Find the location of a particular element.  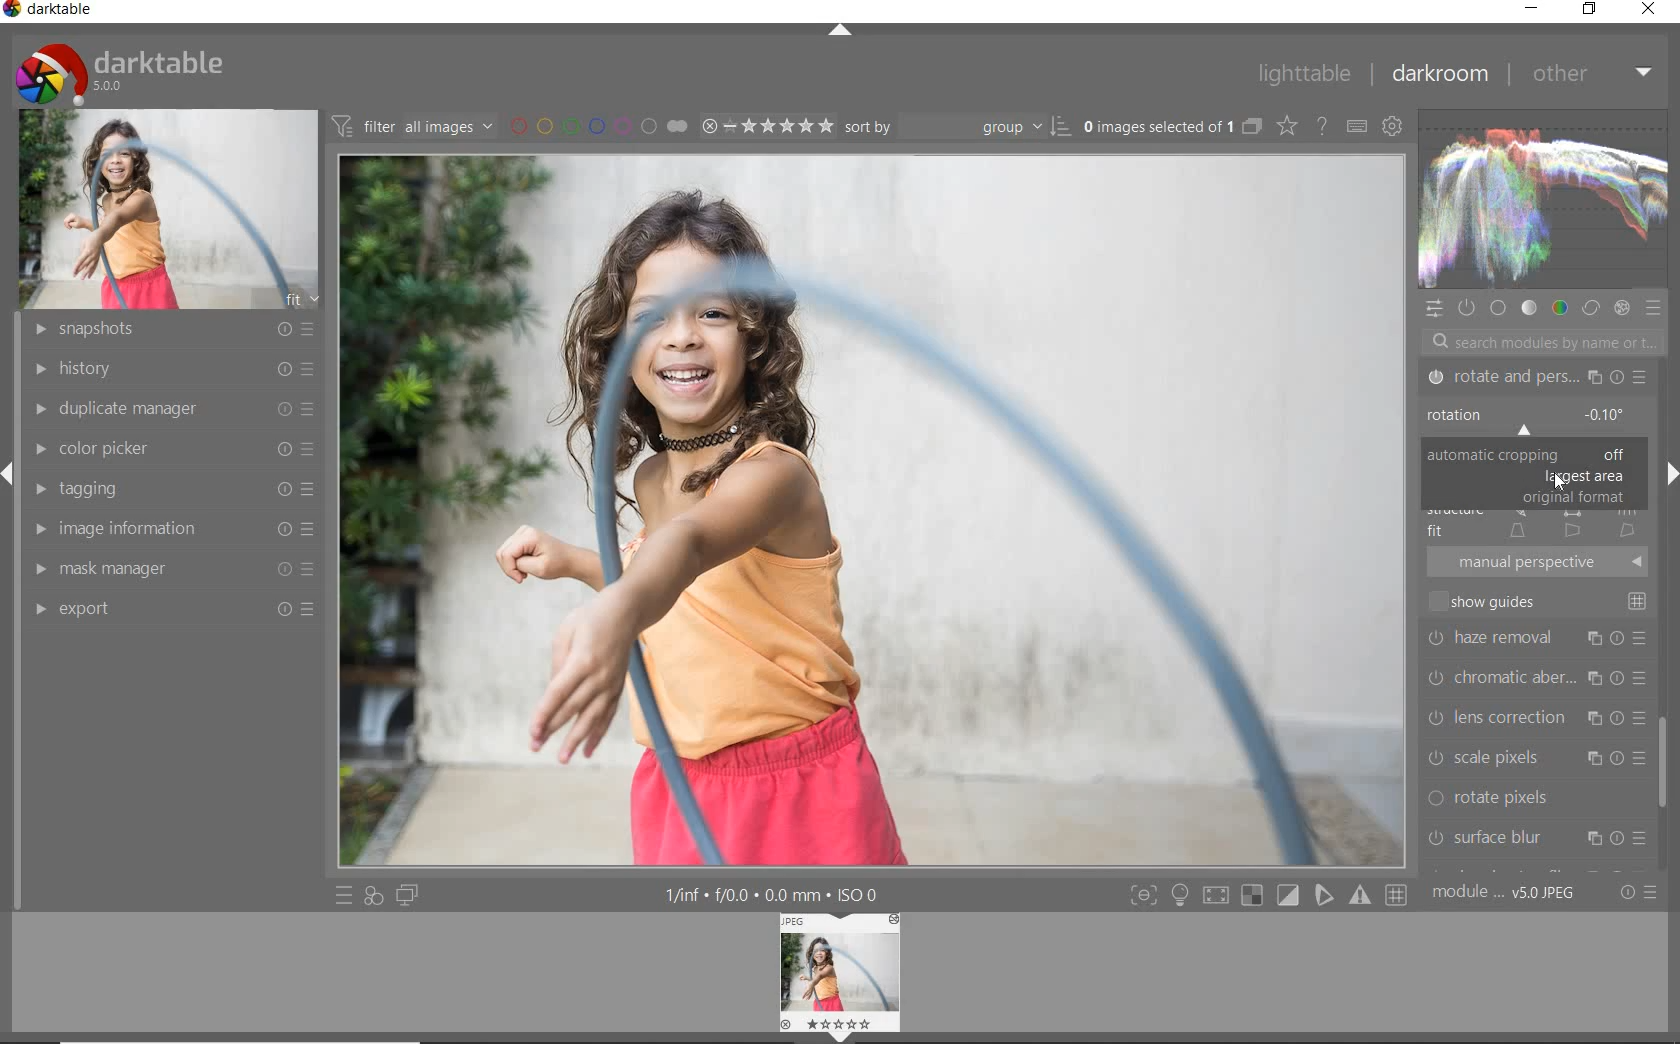

MANUAL PERSPECTIVE is located at coordinates (1541, 561).